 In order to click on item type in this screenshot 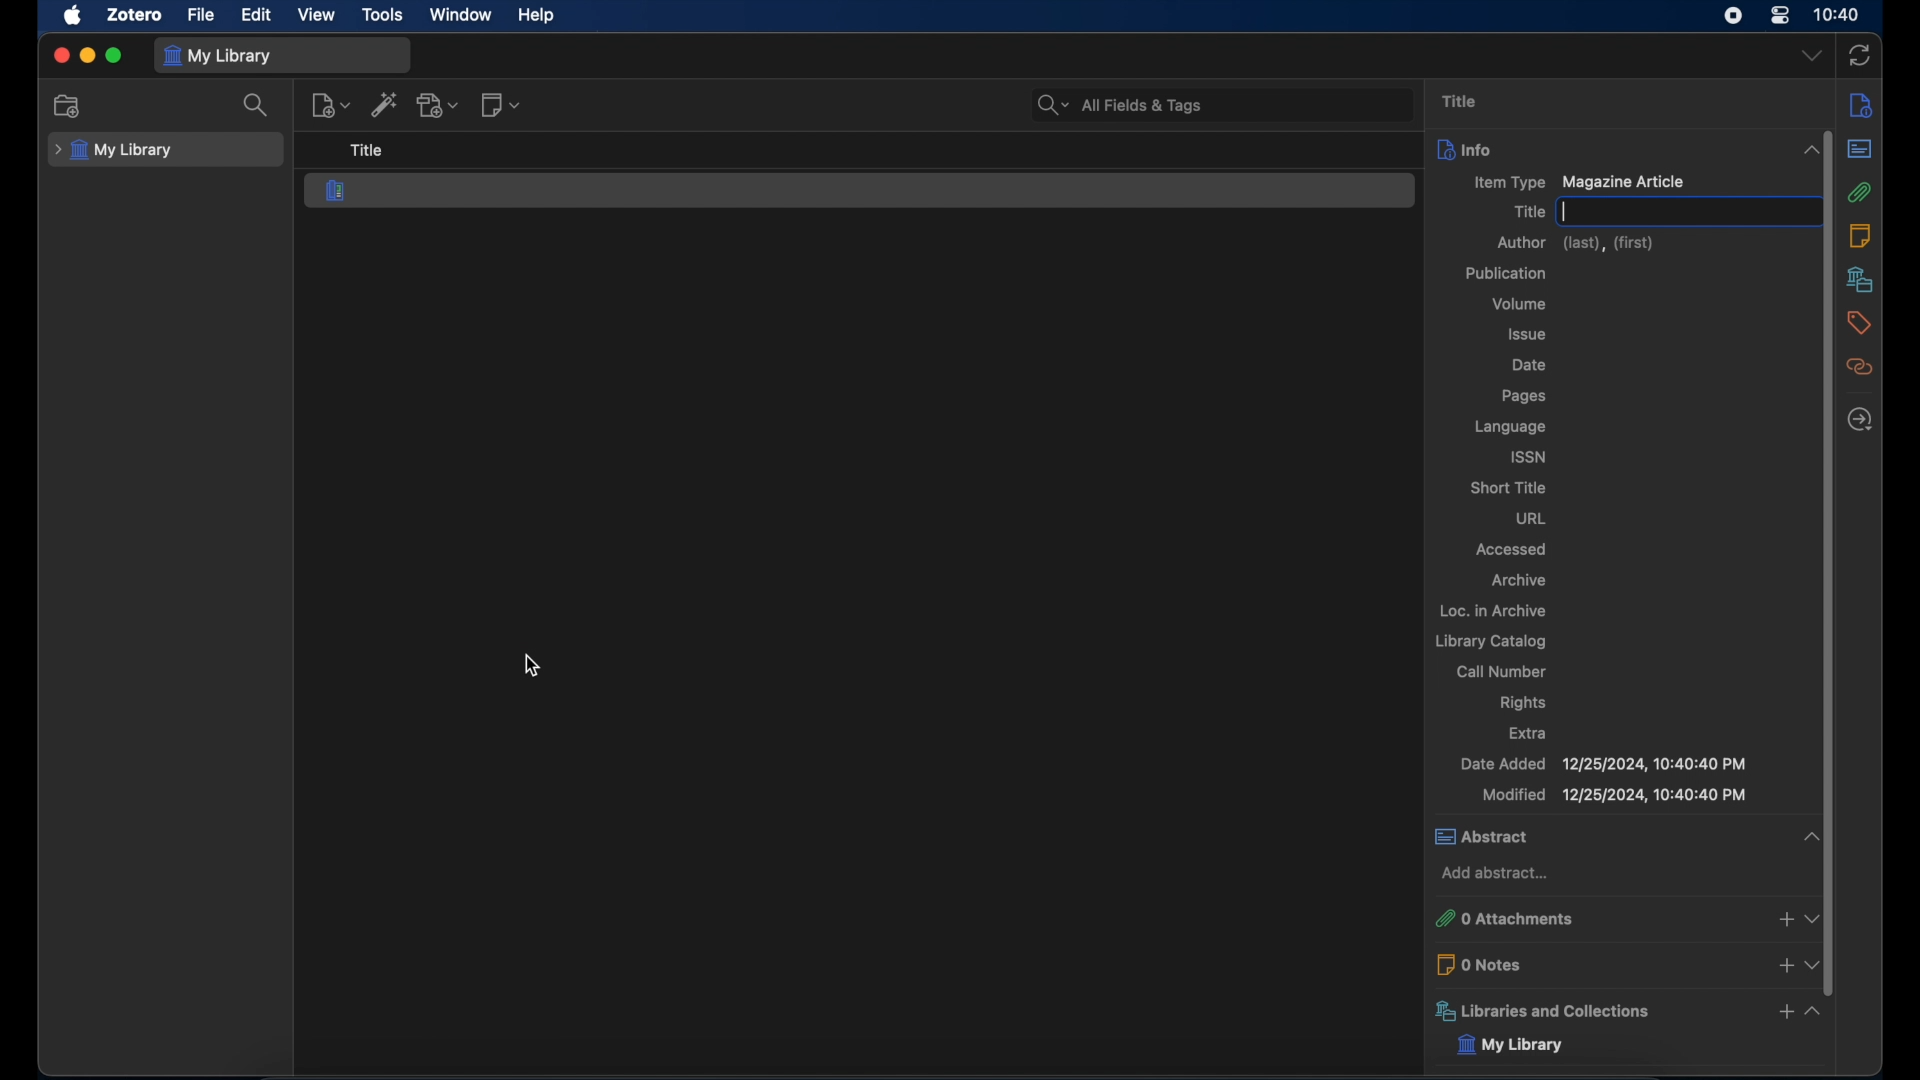, I will do `click(1506, 184)`.